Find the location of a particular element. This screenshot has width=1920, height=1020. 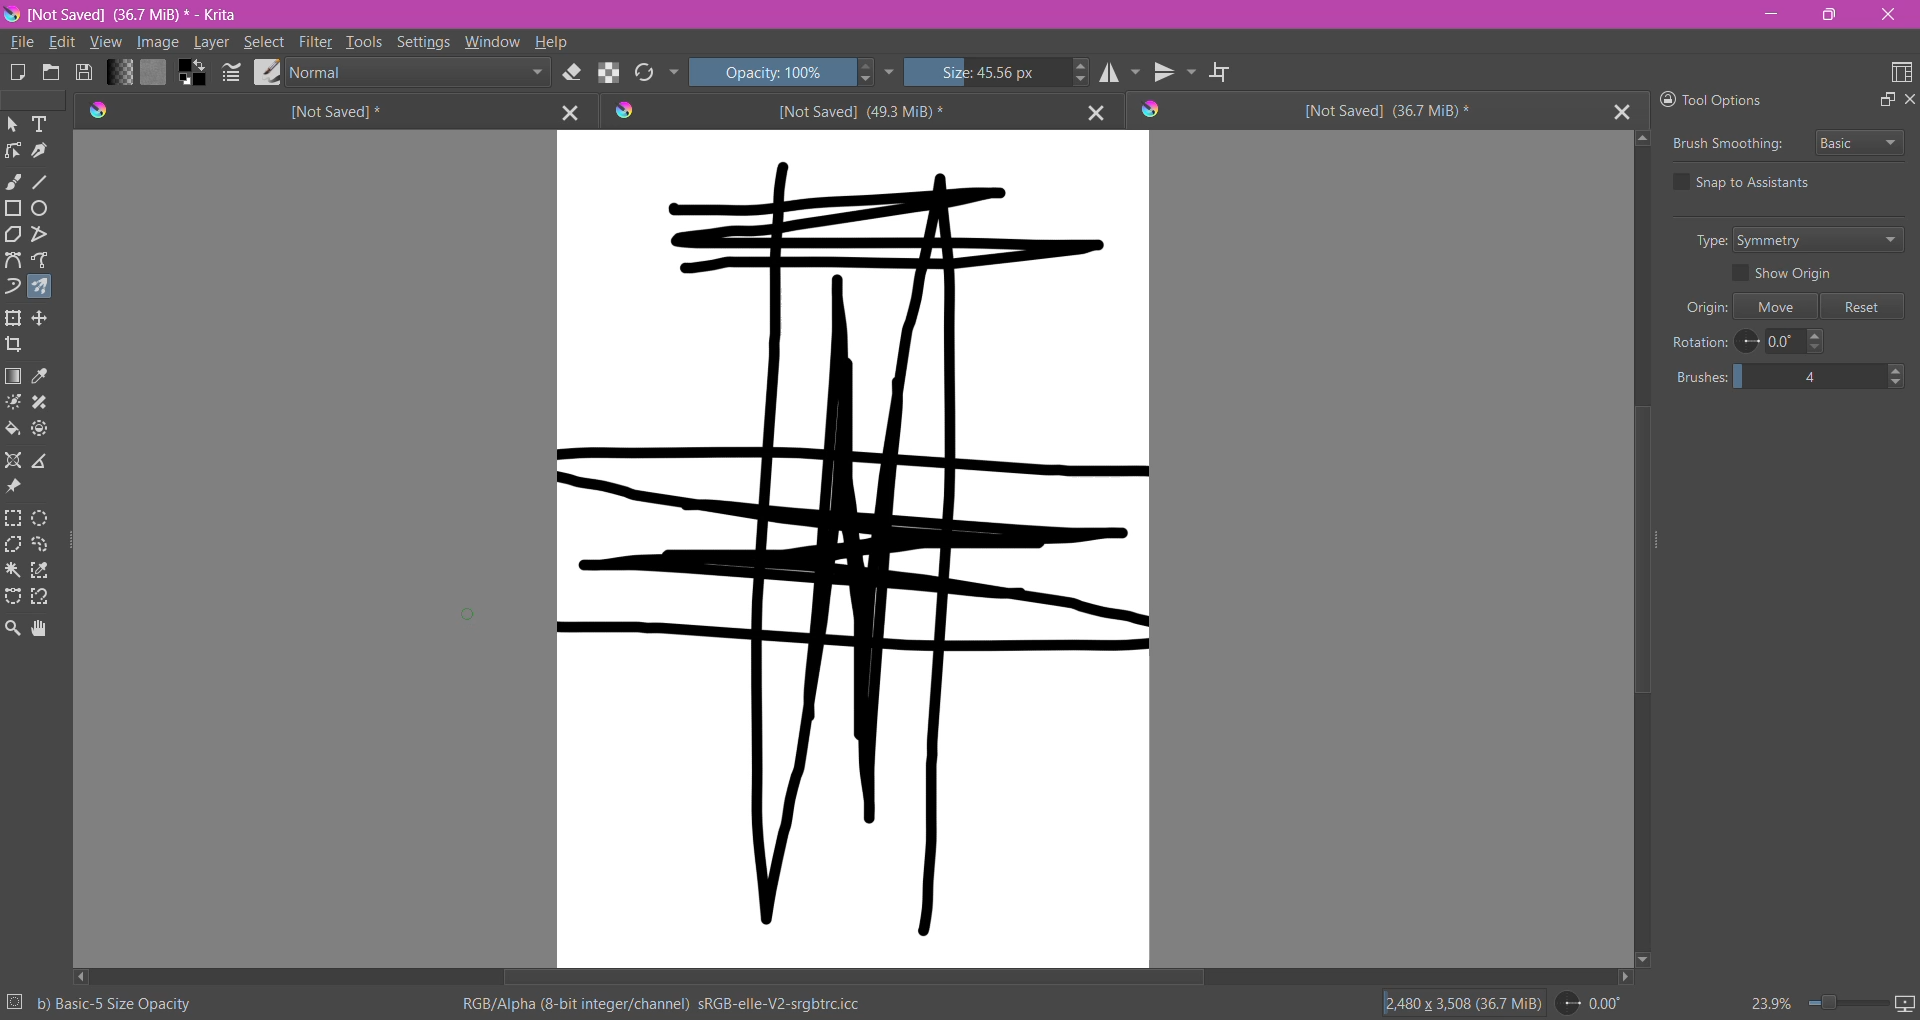

File Name, Size is located at coordinates (141, 15).